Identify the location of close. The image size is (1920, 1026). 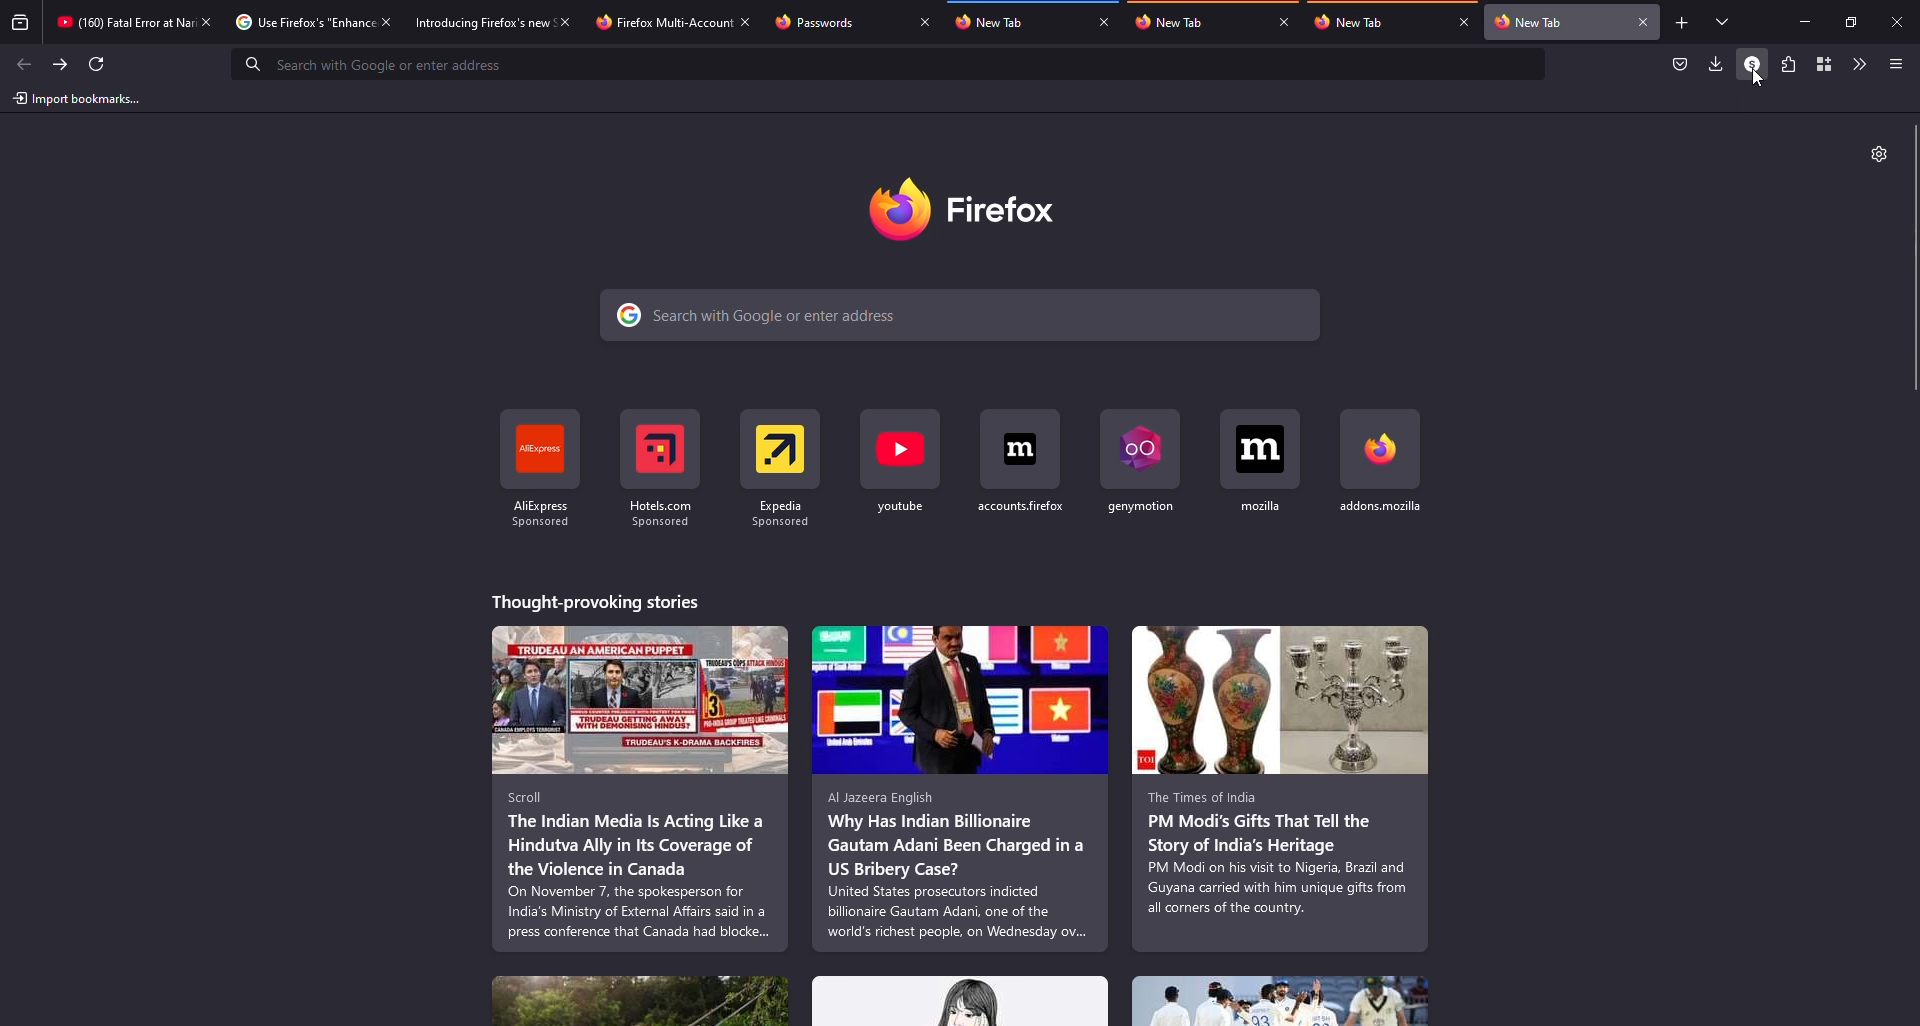
(1462, 21).